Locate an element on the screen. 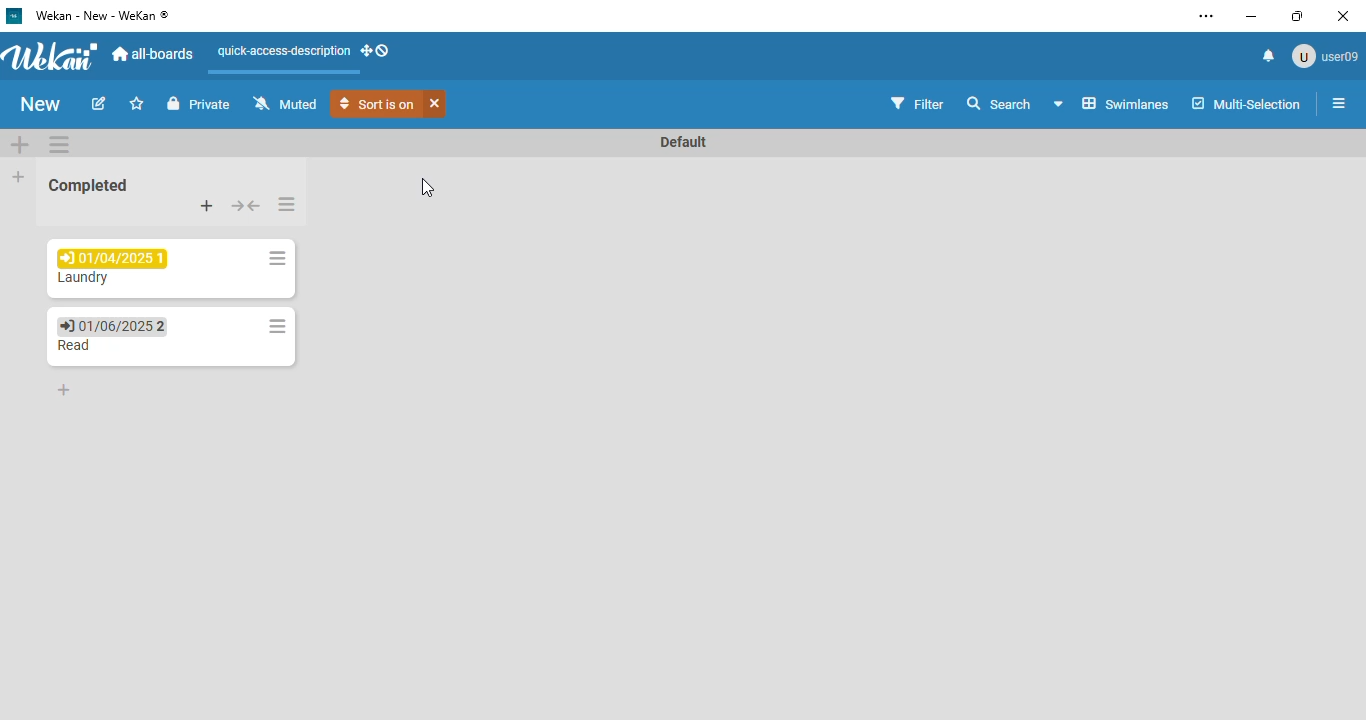 The image size is (1366, 720). click to star this board is located at coordinates (137, 103).